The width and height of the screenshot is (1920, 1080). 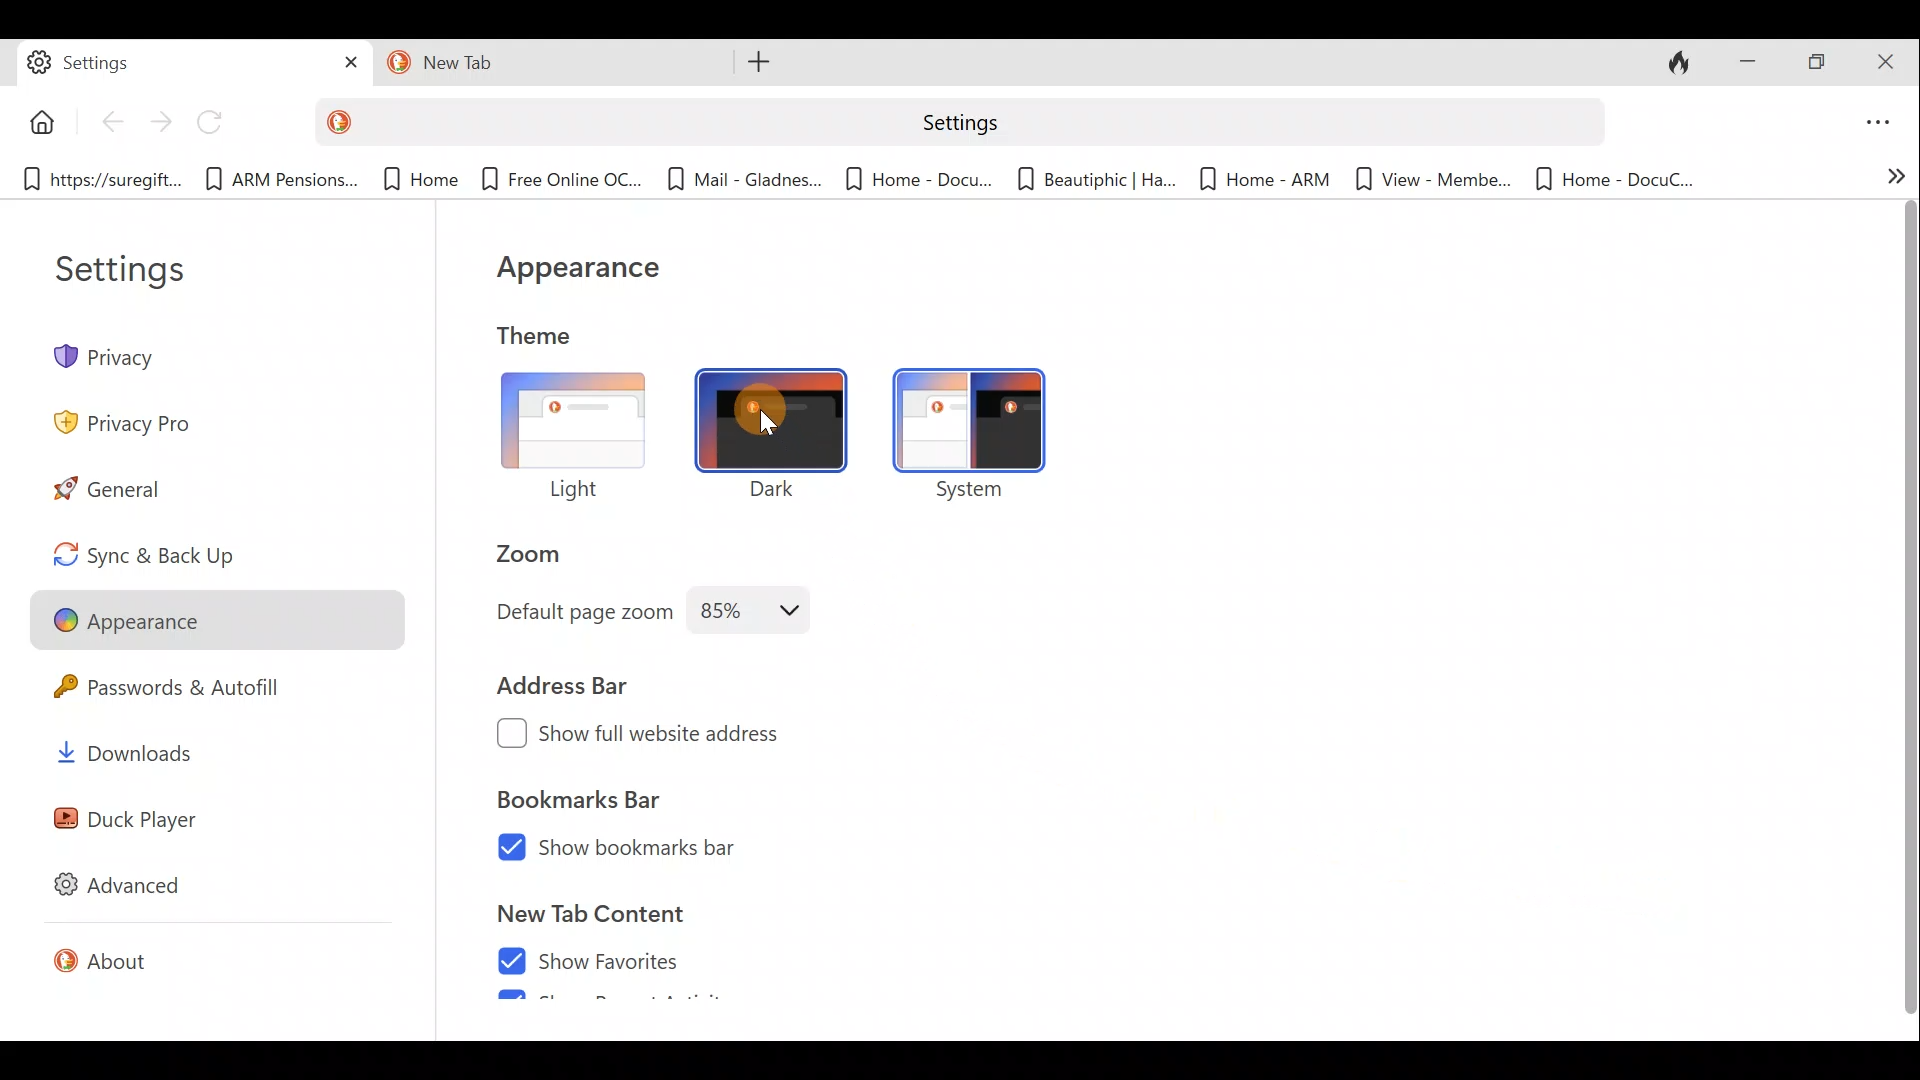 What do you see at coordinates (140, 267) in the screenshot?
I see `Settings` at bounding box center [140, 267].